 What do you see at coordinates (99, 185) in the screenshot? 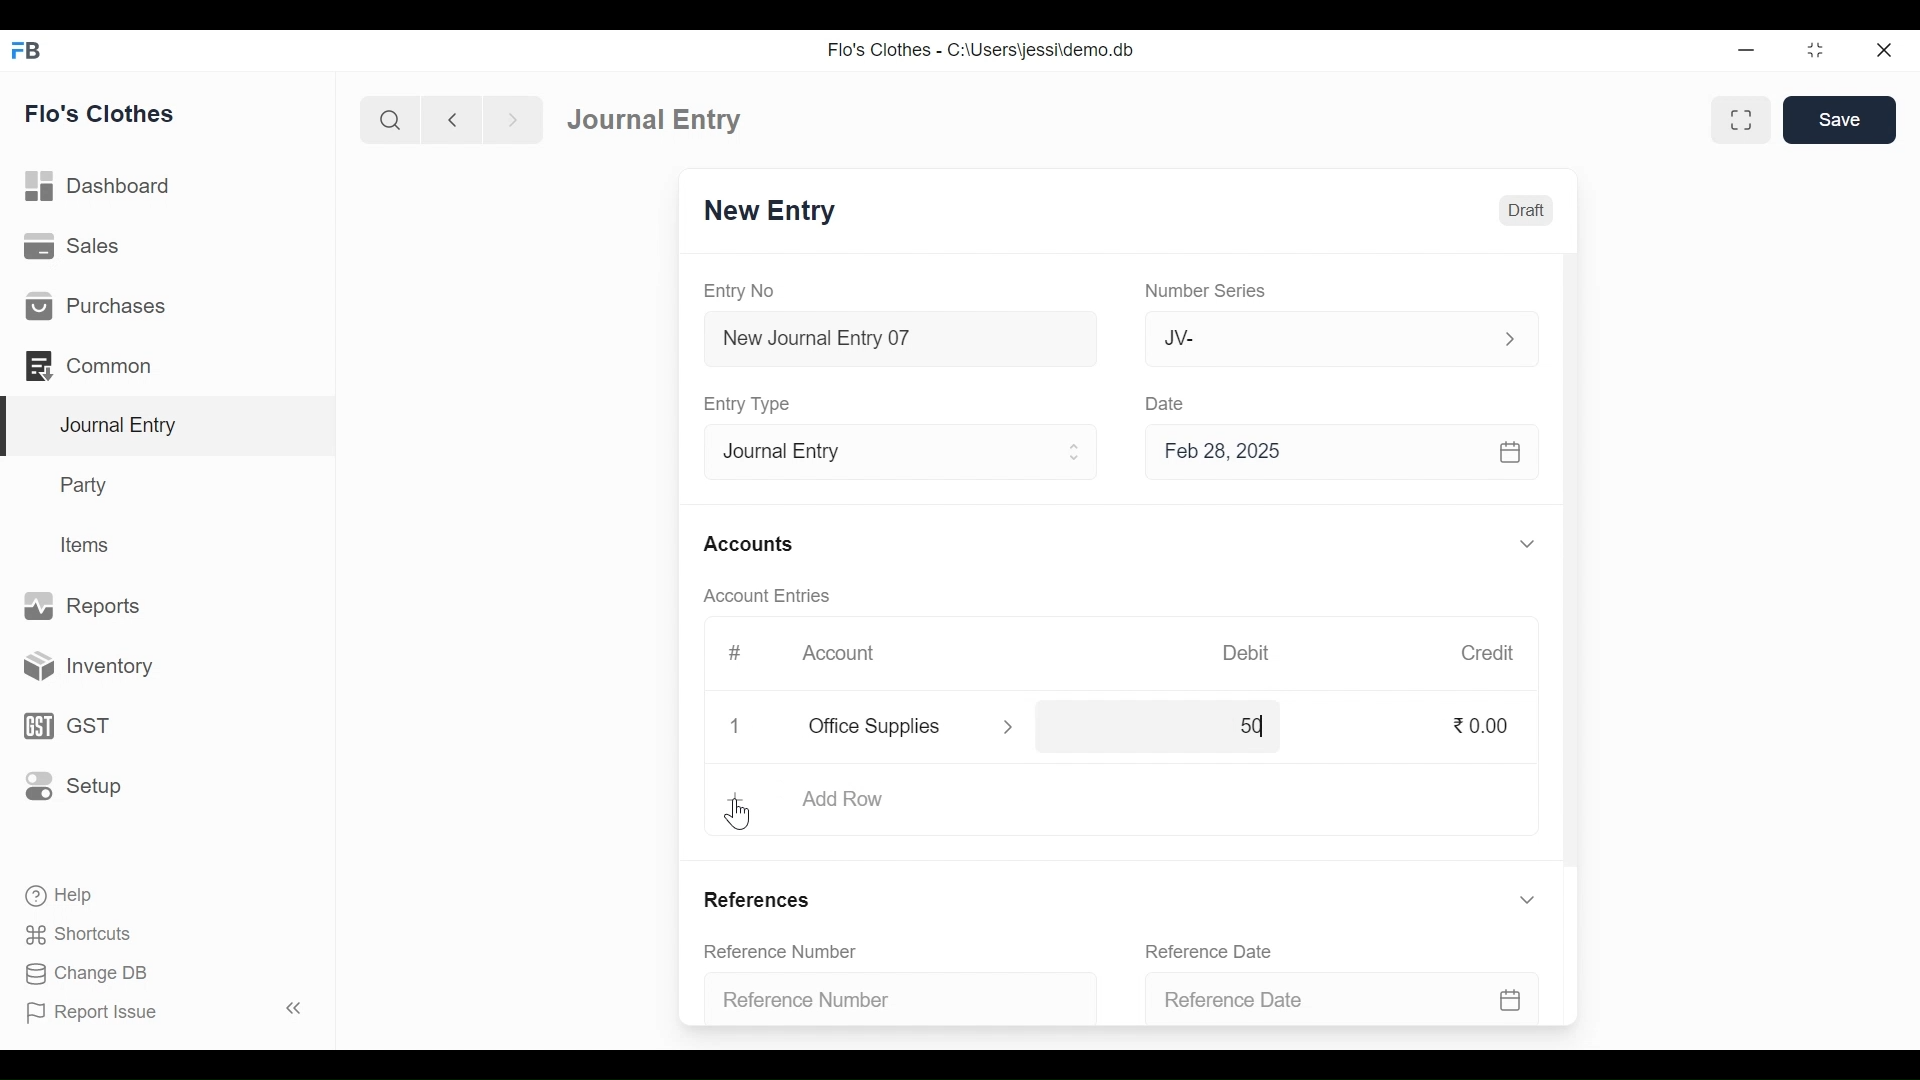
I see `Dashboard` at bounding box center [99, 185].